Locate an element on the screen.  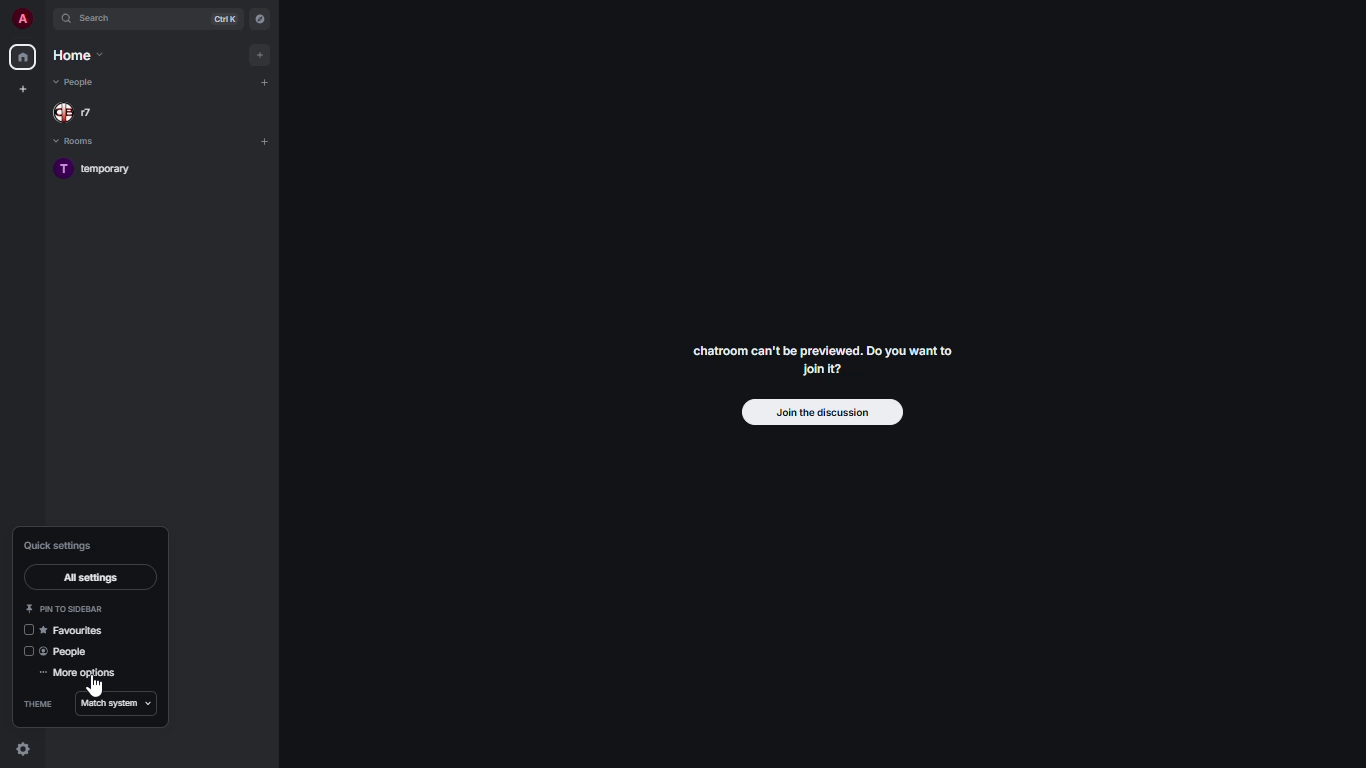
expand is located at coordinates (46, 20).